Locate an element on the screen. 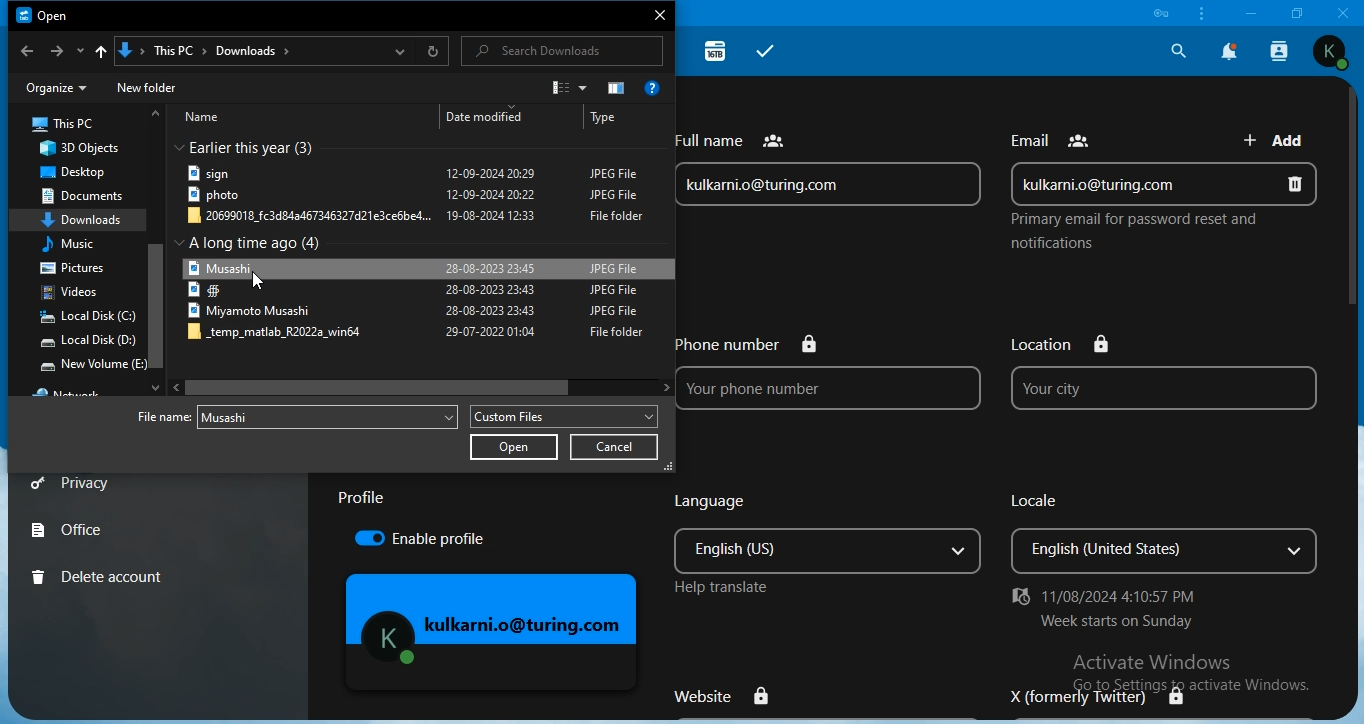 This screenshot has height=724, width=1364. desktop is located at coordinates (74, 174).